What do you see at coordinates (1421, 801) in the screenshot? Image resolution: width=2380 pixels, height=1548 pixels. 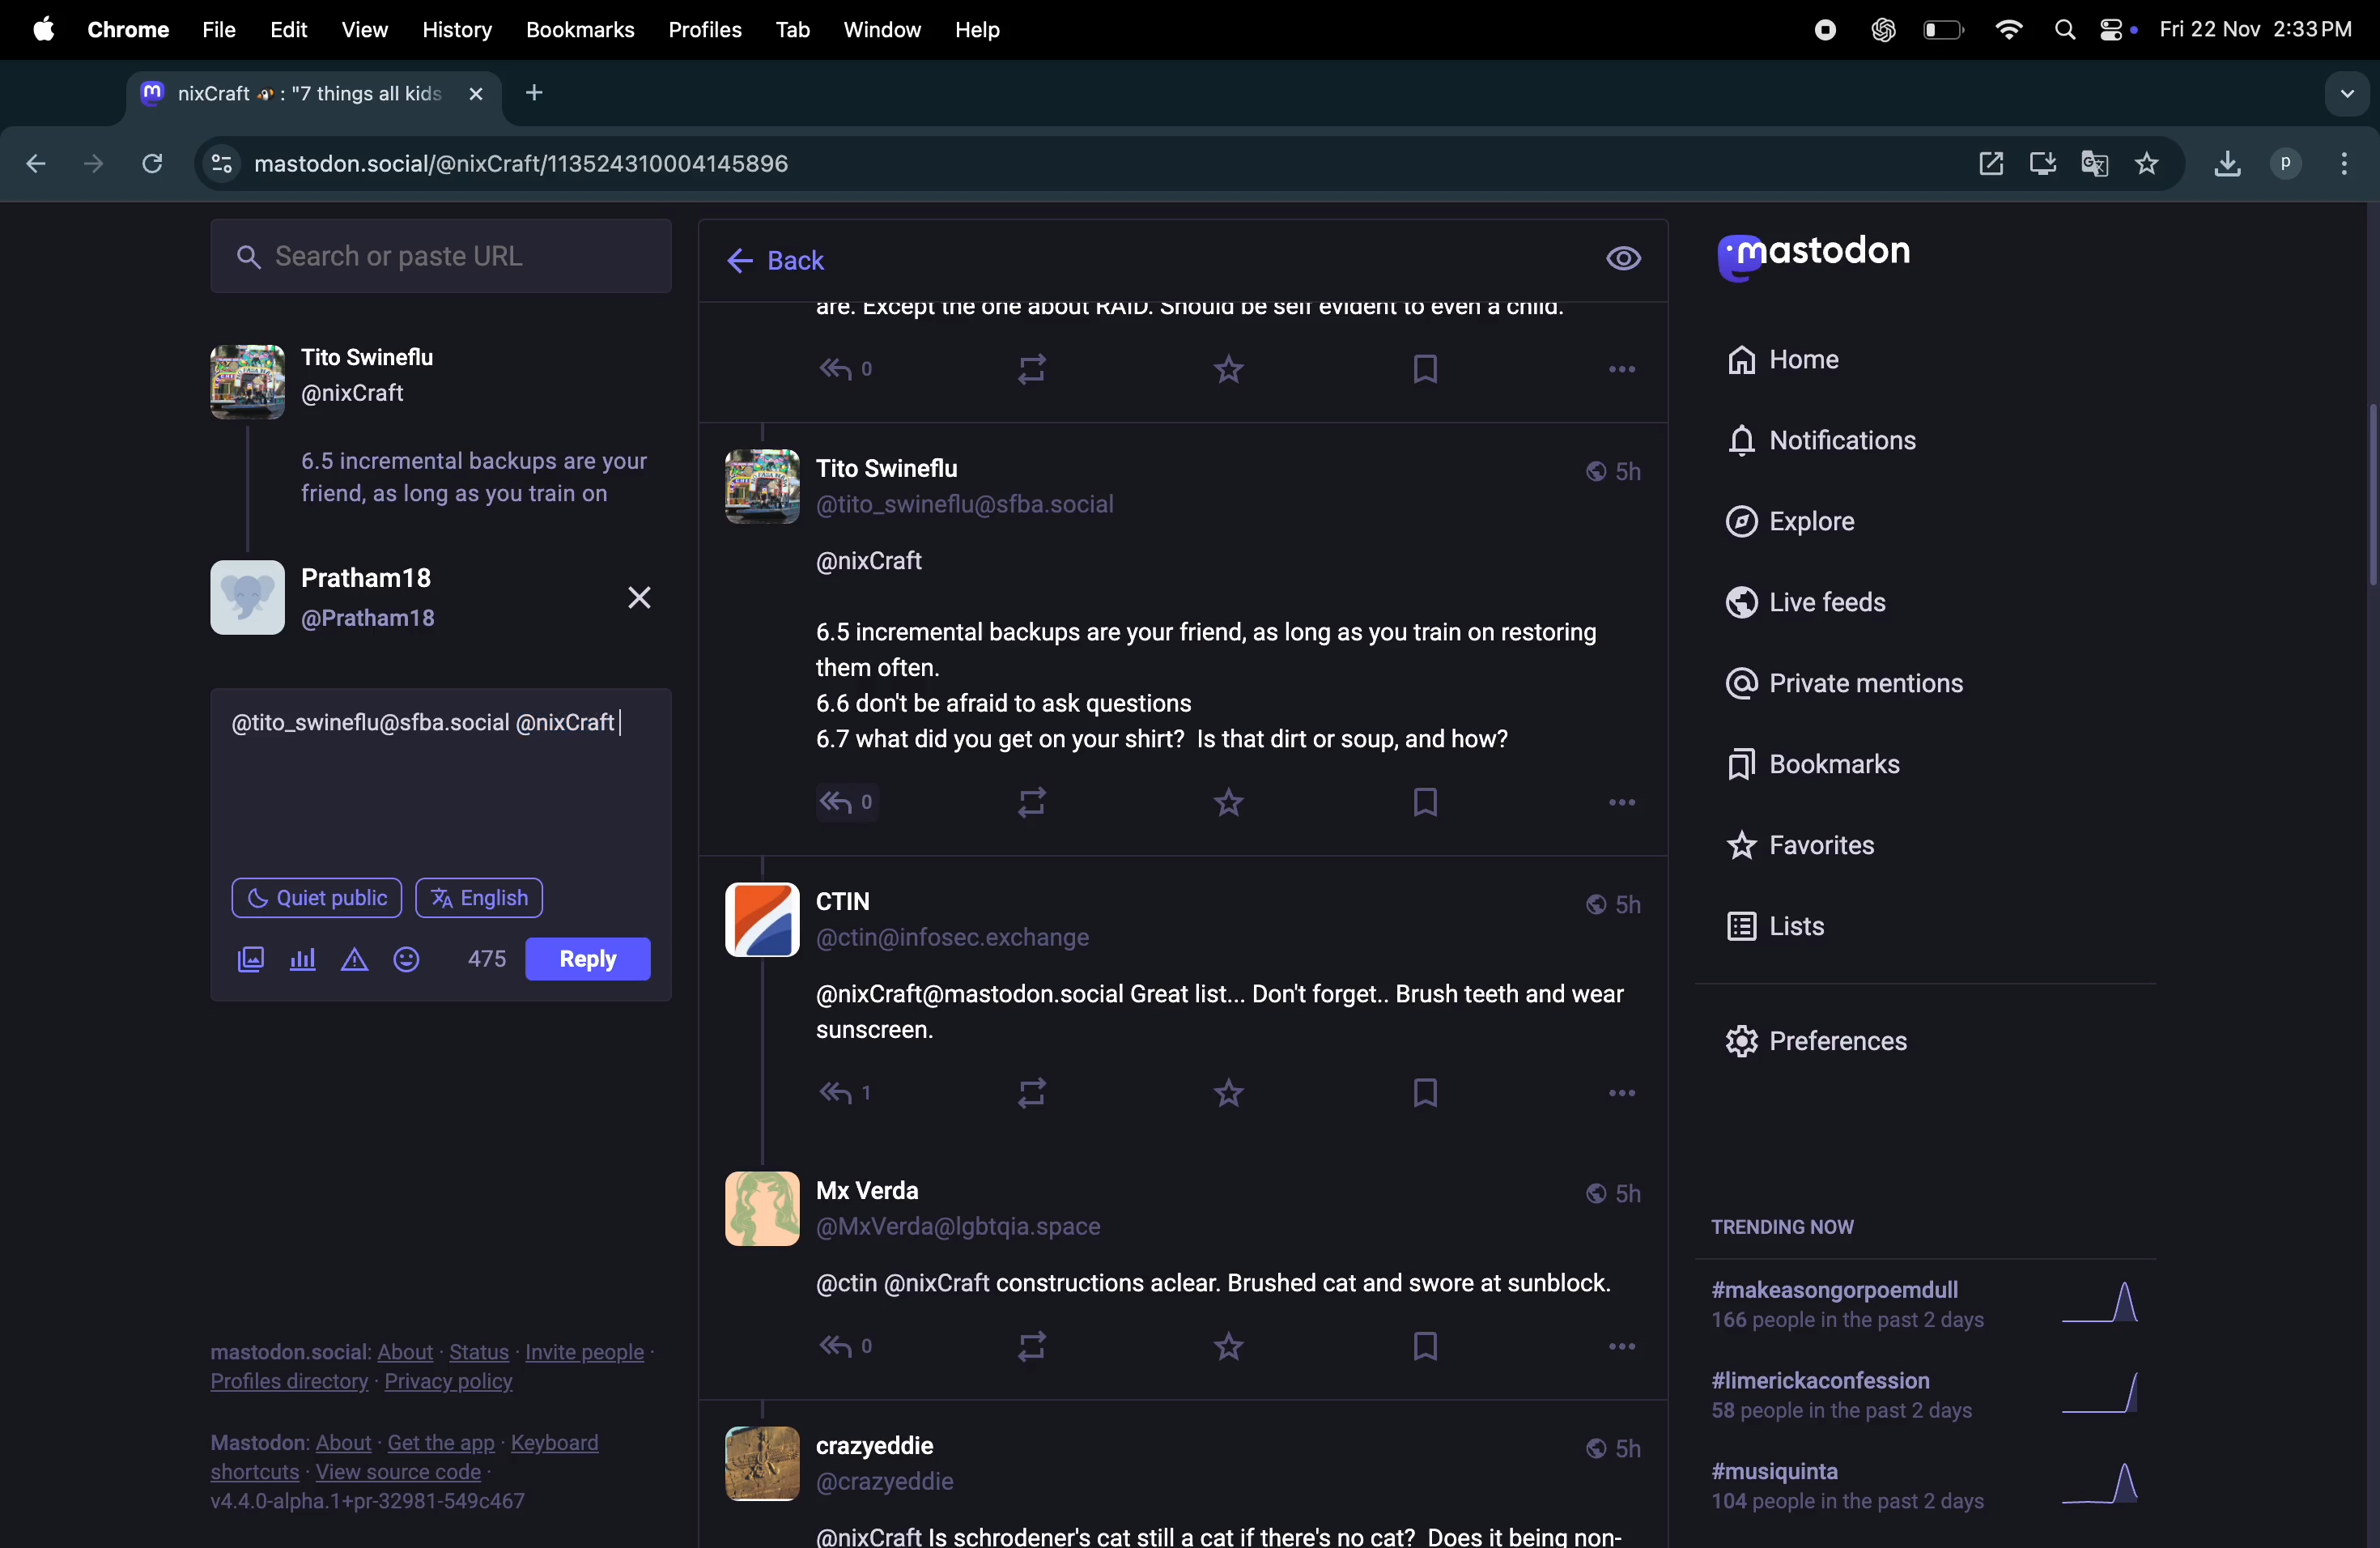 I see `book mark` at bounding box center [1421, 801].